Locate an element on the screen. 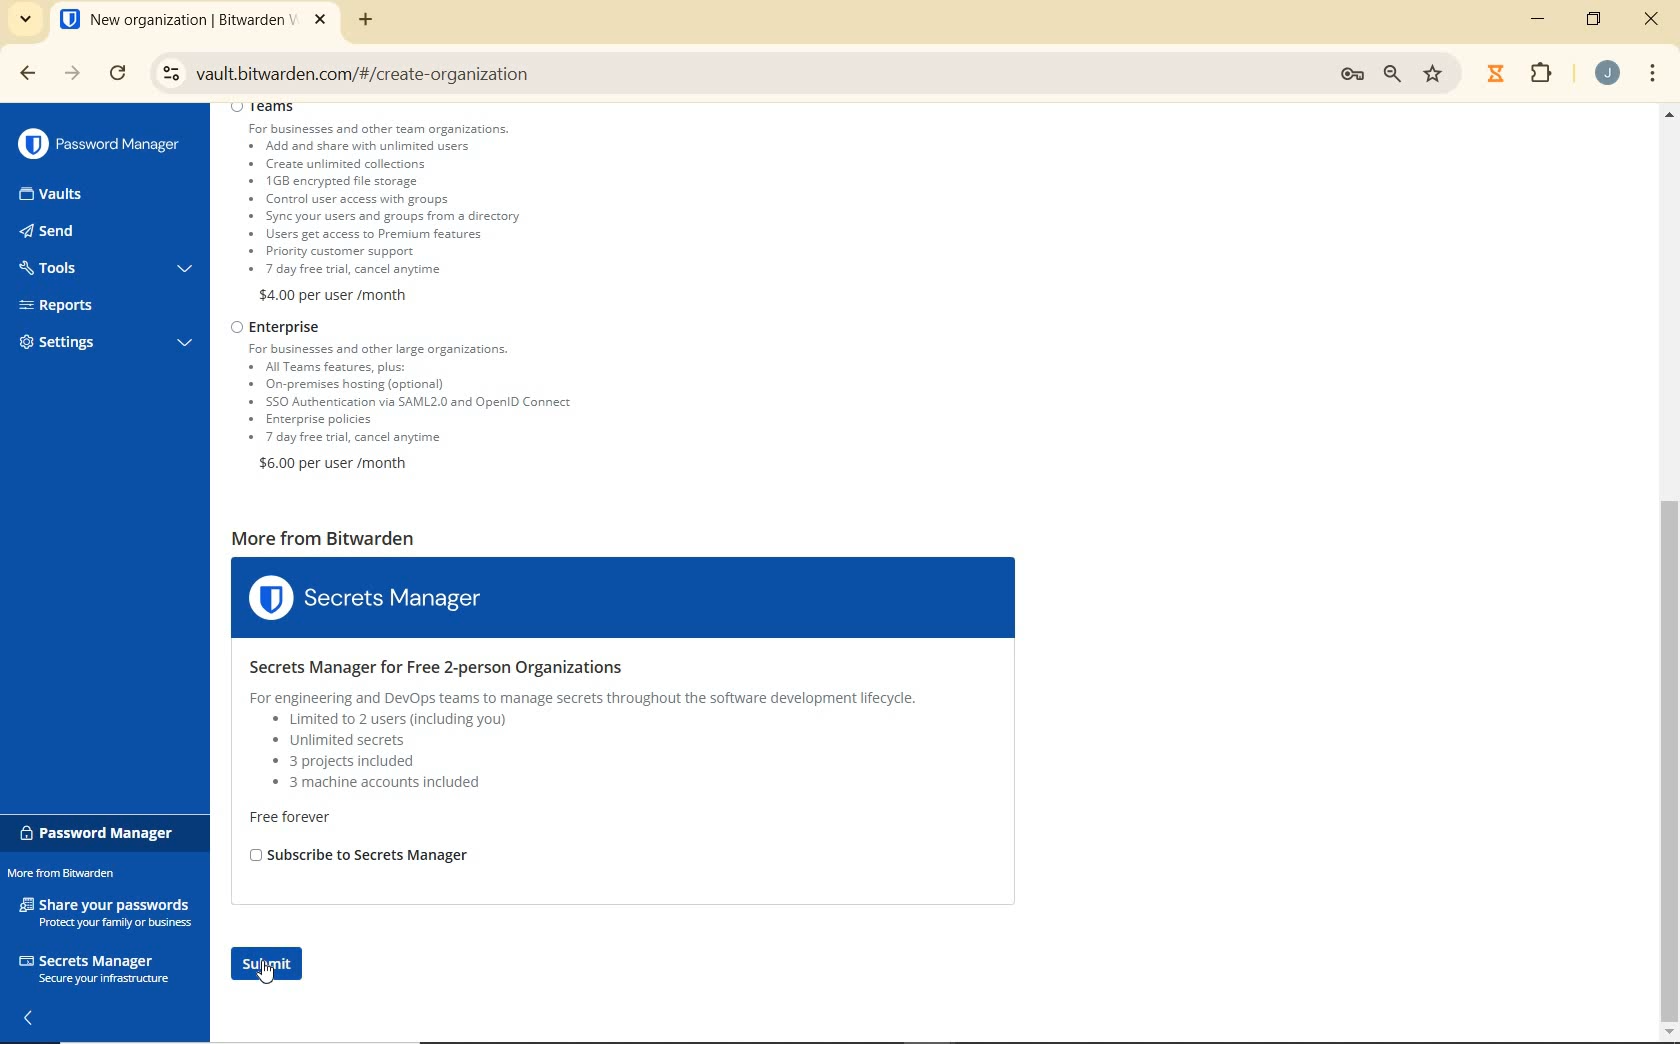 This screenshot has width=1680, height=1044. secrets manager is located at coordinates (94, 966).